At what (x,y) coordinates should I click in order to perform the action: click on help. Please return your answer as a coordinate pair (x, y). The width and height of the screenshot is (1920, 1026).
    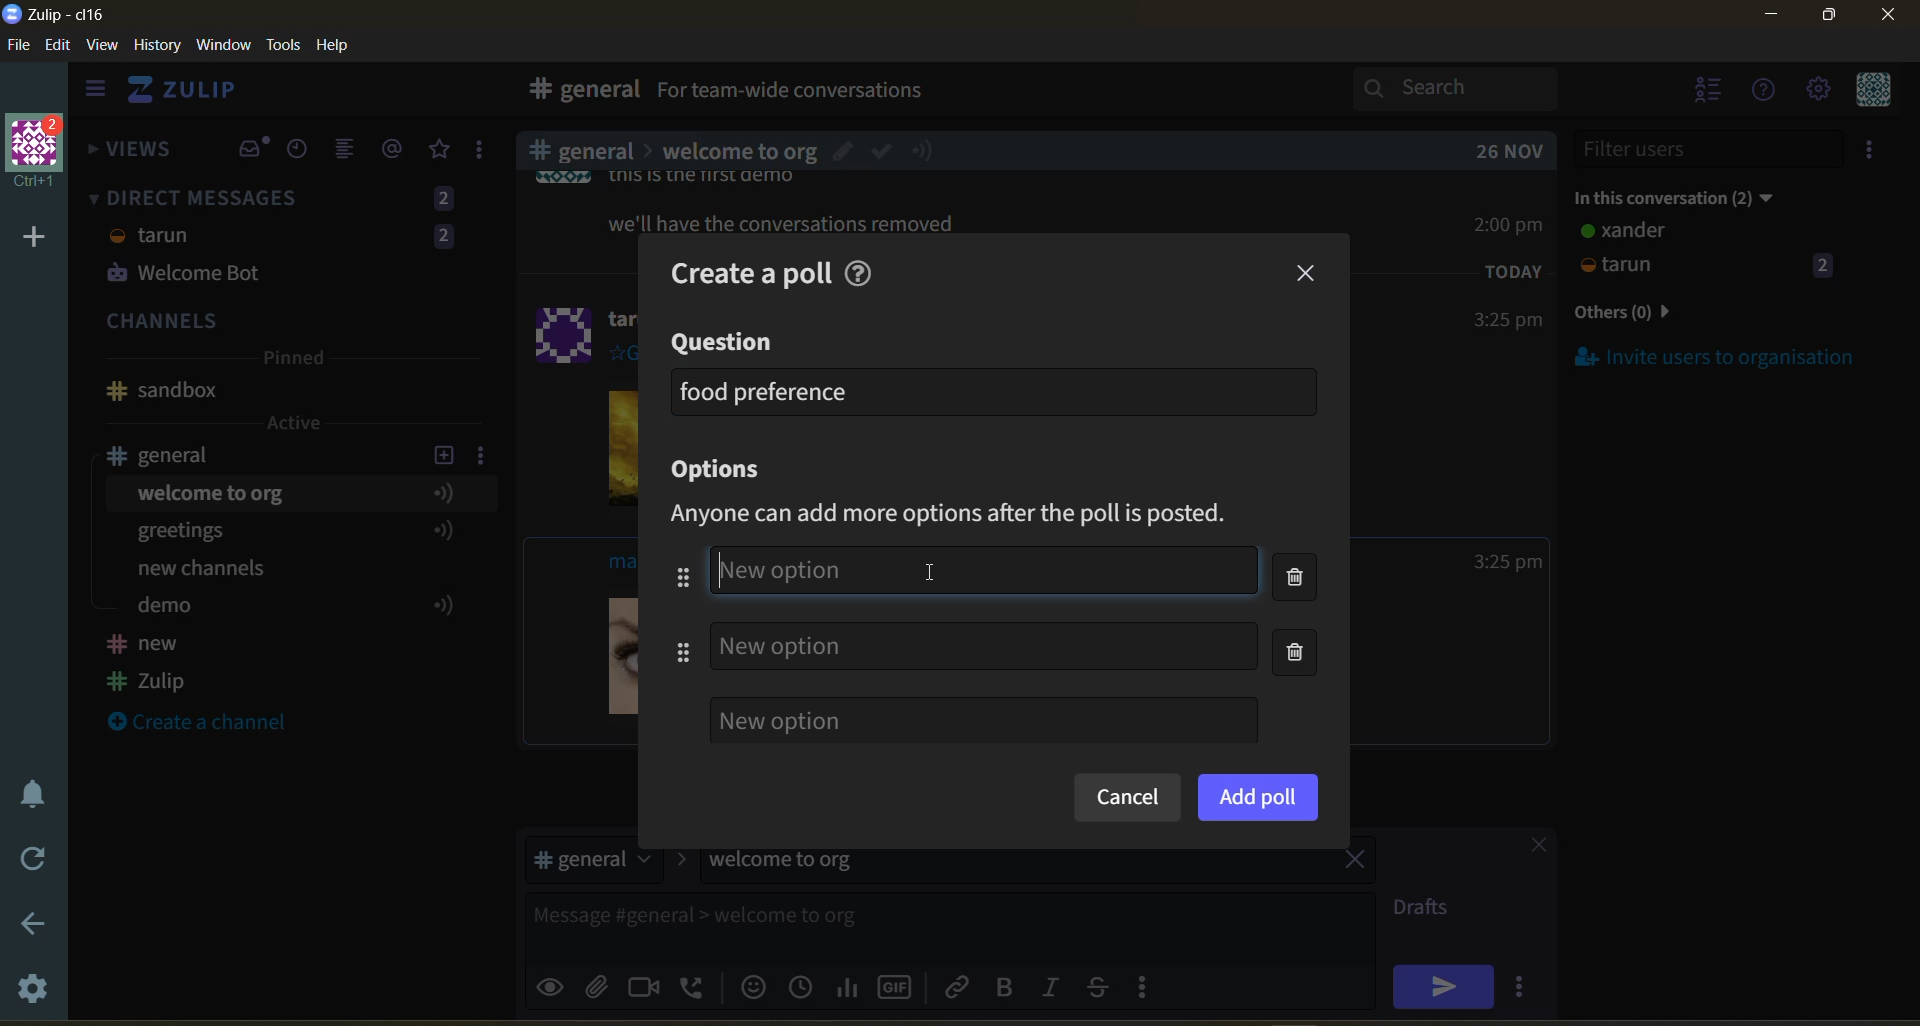
    Looking at the image, I should click on (340, 46).